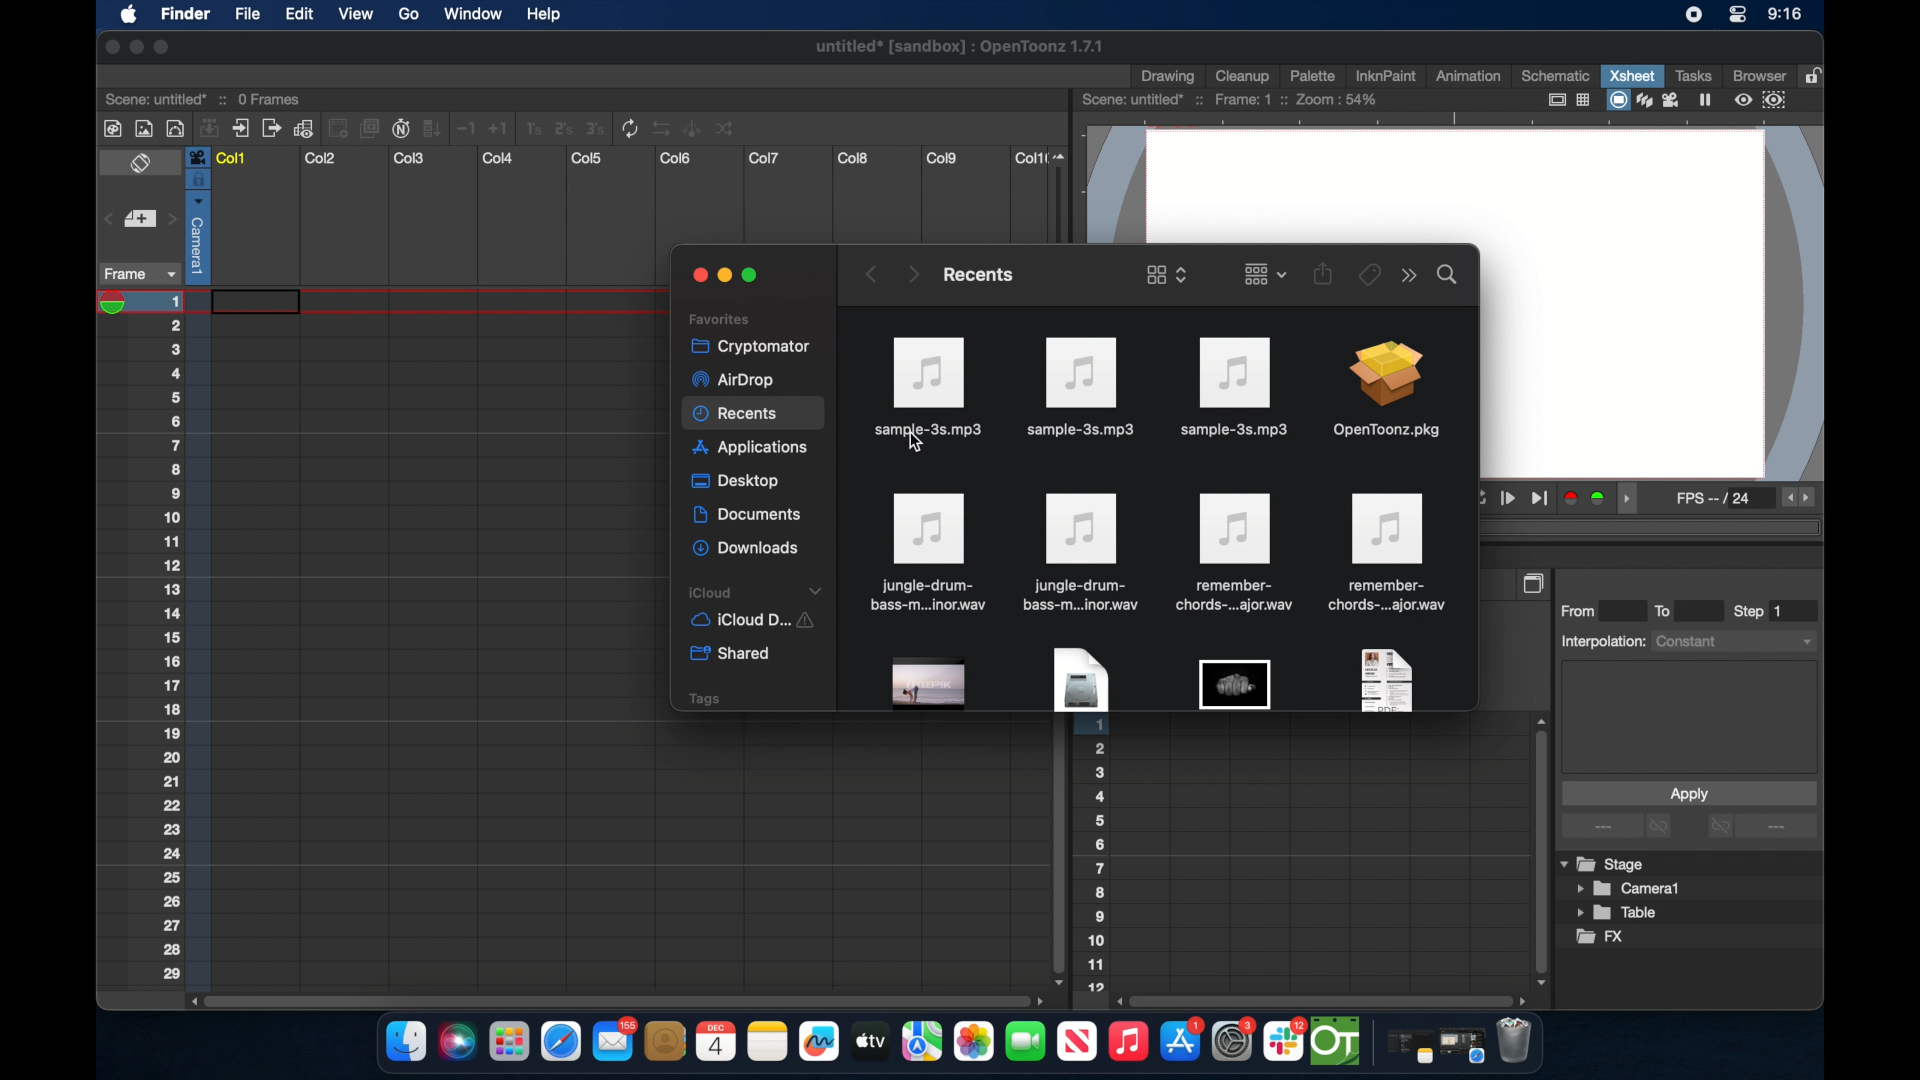 The width and height of the screenshot is (1920, 1080). Describe the element at coordinates (1469, 77) in the screenshot. I see `animation` at that location.